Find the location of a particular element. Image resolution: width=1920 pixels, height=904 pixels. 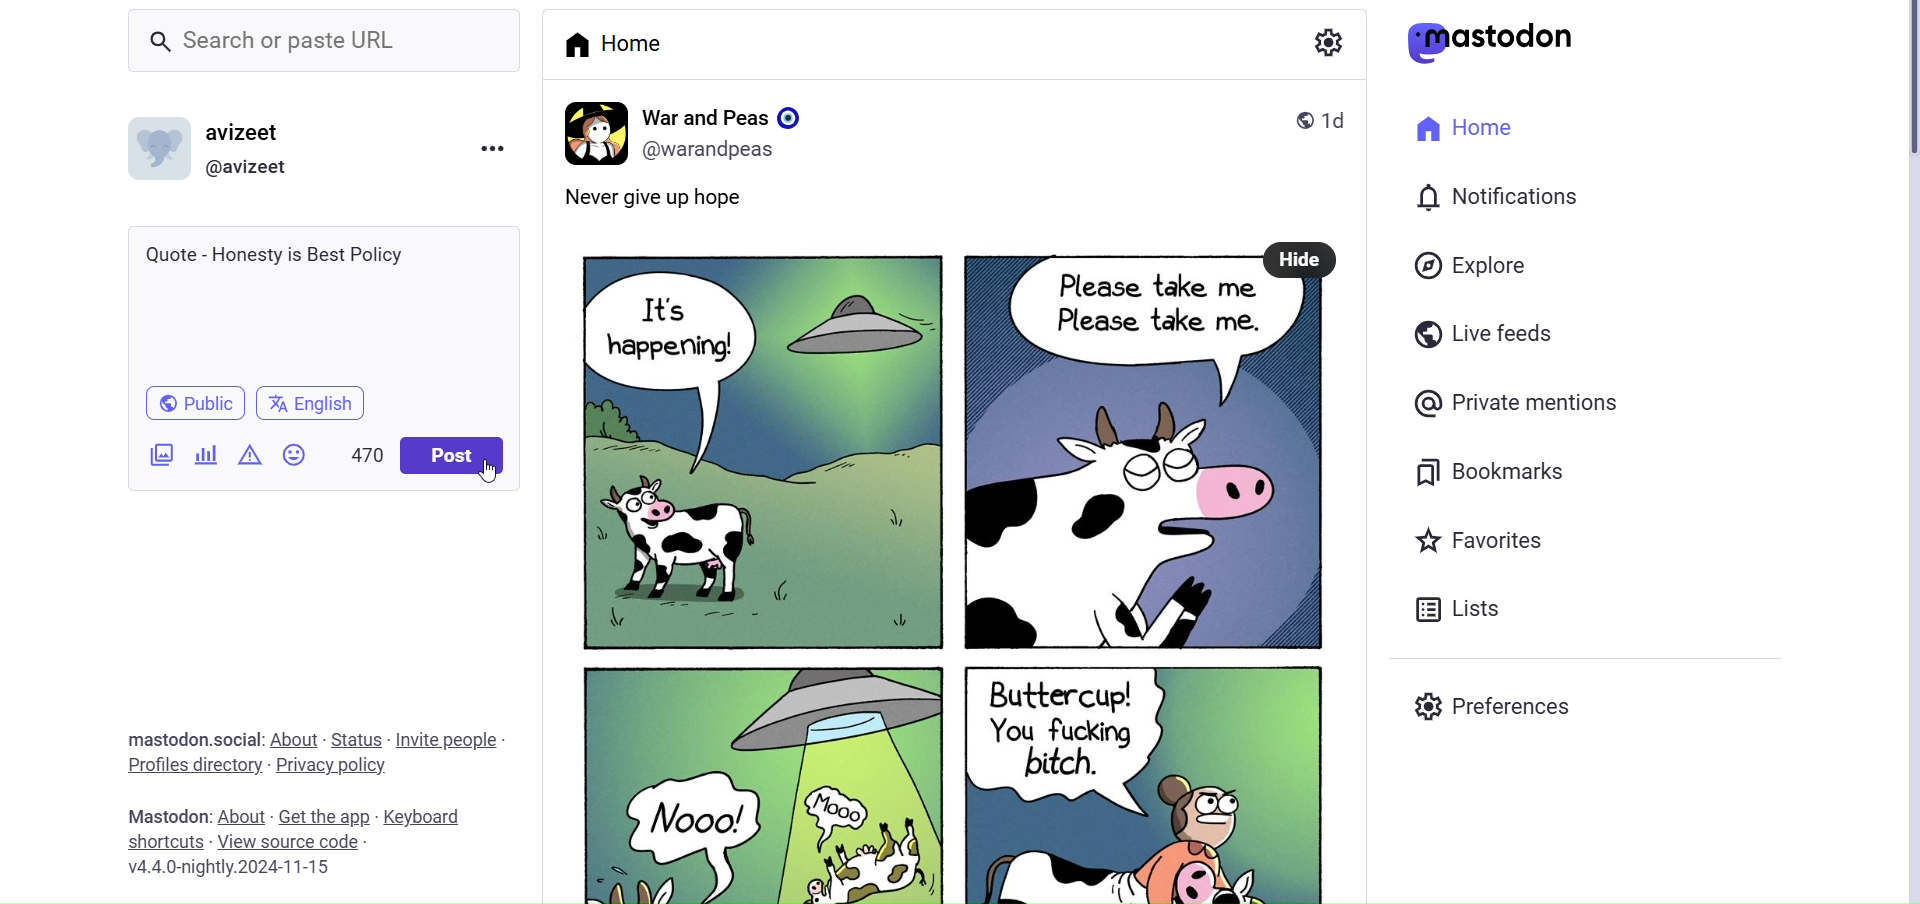

Content Warning is located at coordinates (245, 455).